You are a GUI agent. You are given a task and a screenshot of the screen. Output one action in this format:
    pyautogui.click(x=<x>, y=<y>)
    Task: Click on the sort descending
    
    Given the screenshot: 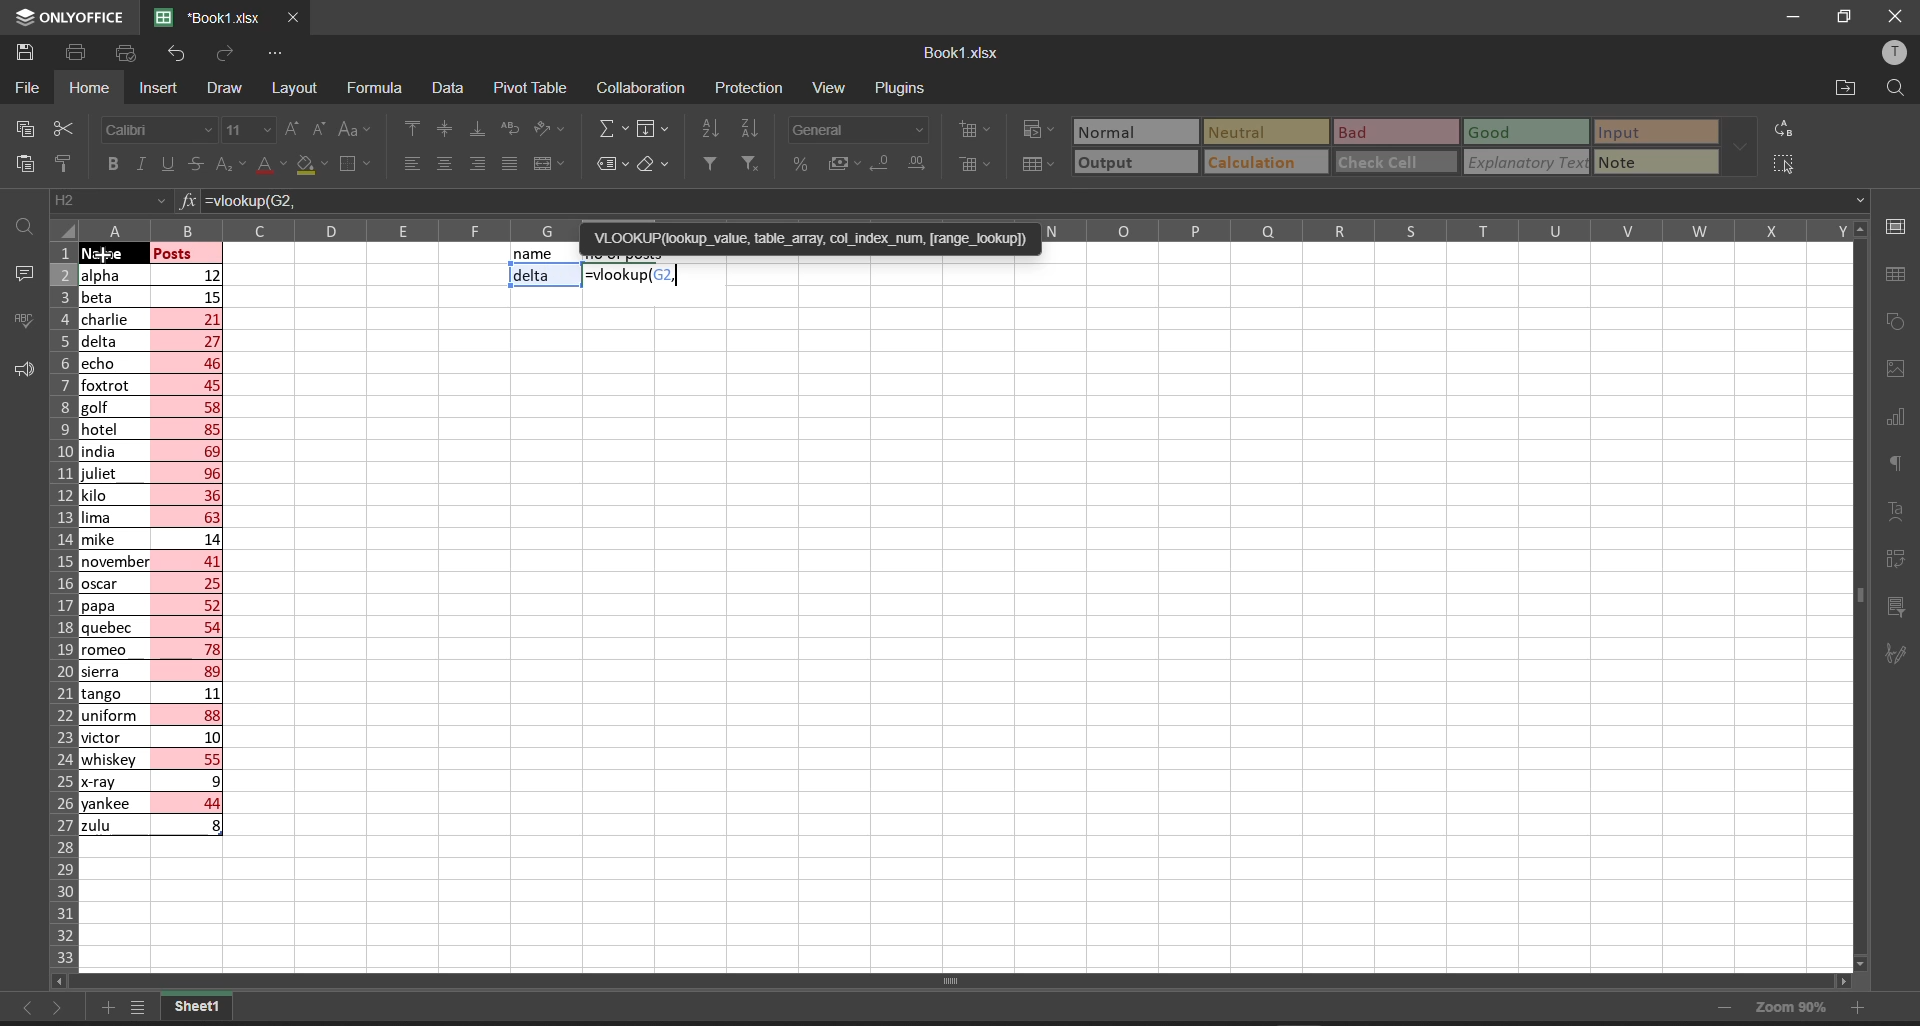 What is the action you would take?
    pyautogui.click(x=754, y=129)
    